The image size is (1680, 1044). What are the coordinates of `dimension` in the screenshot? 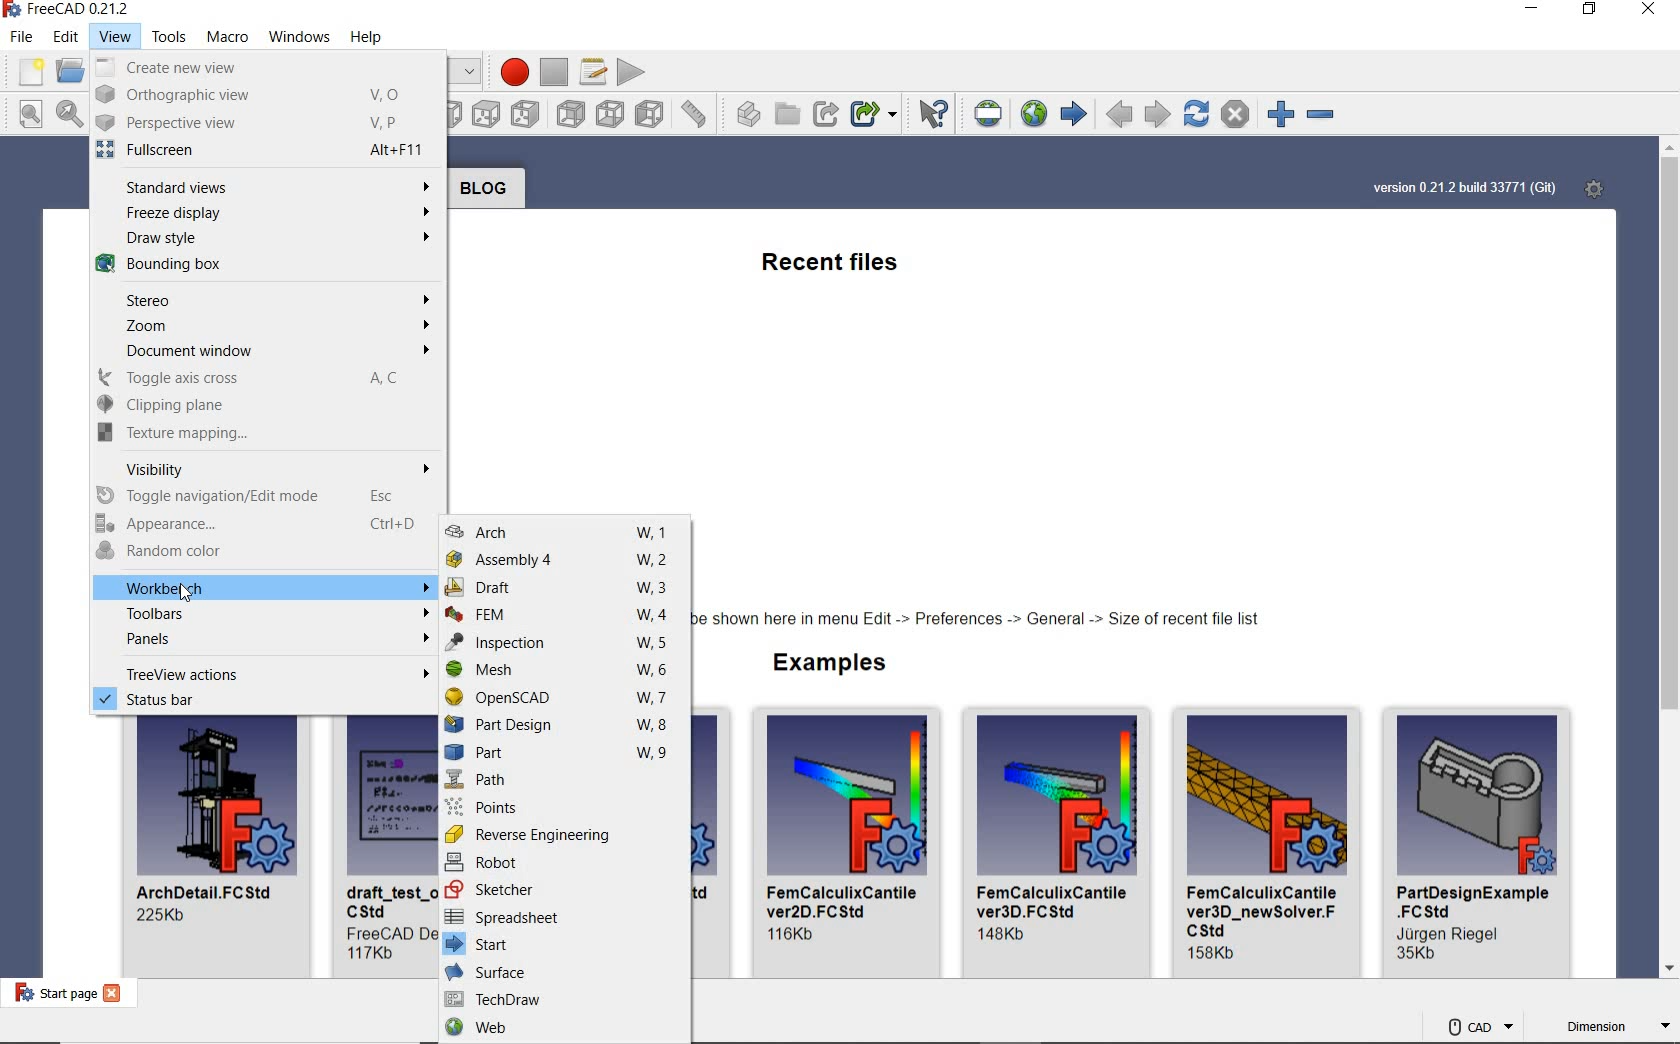 It's located at (1613, 1028).